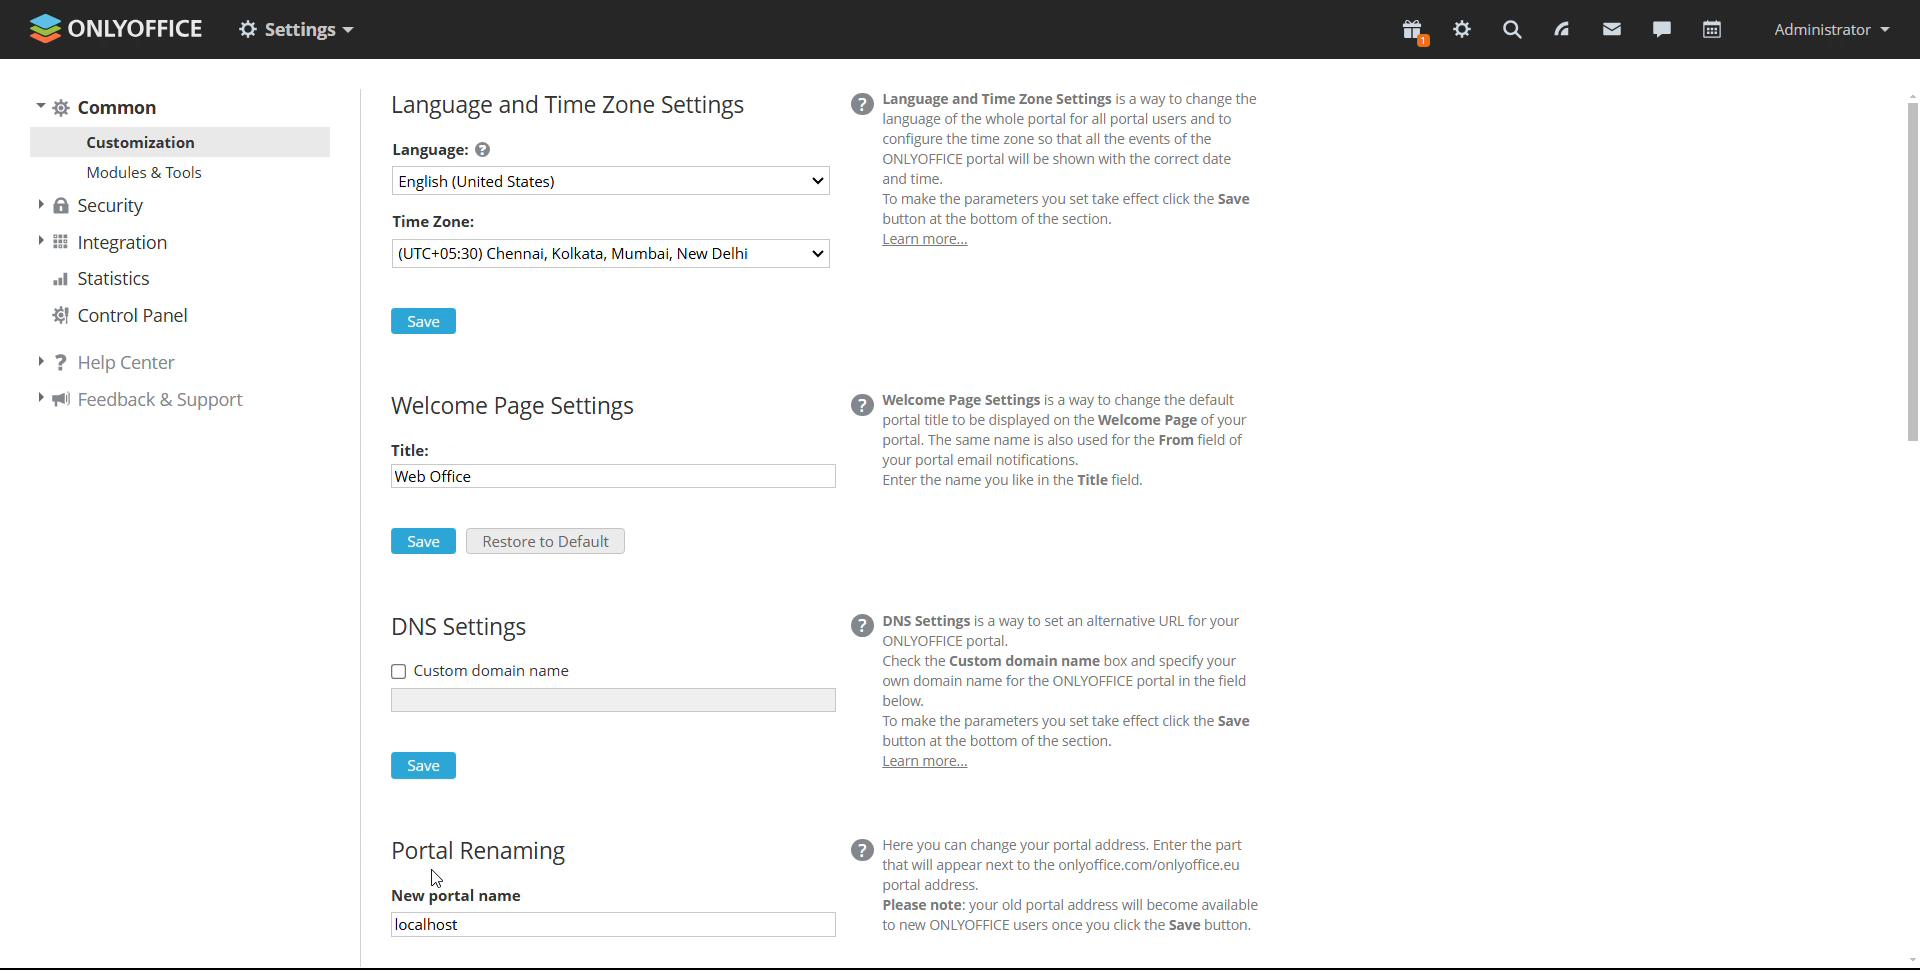 This screenshot has height=970, width=1920. What do you see at coordinates (448, 148) in the screenshot?
I see `Language:` at bounding box center [448, 148].